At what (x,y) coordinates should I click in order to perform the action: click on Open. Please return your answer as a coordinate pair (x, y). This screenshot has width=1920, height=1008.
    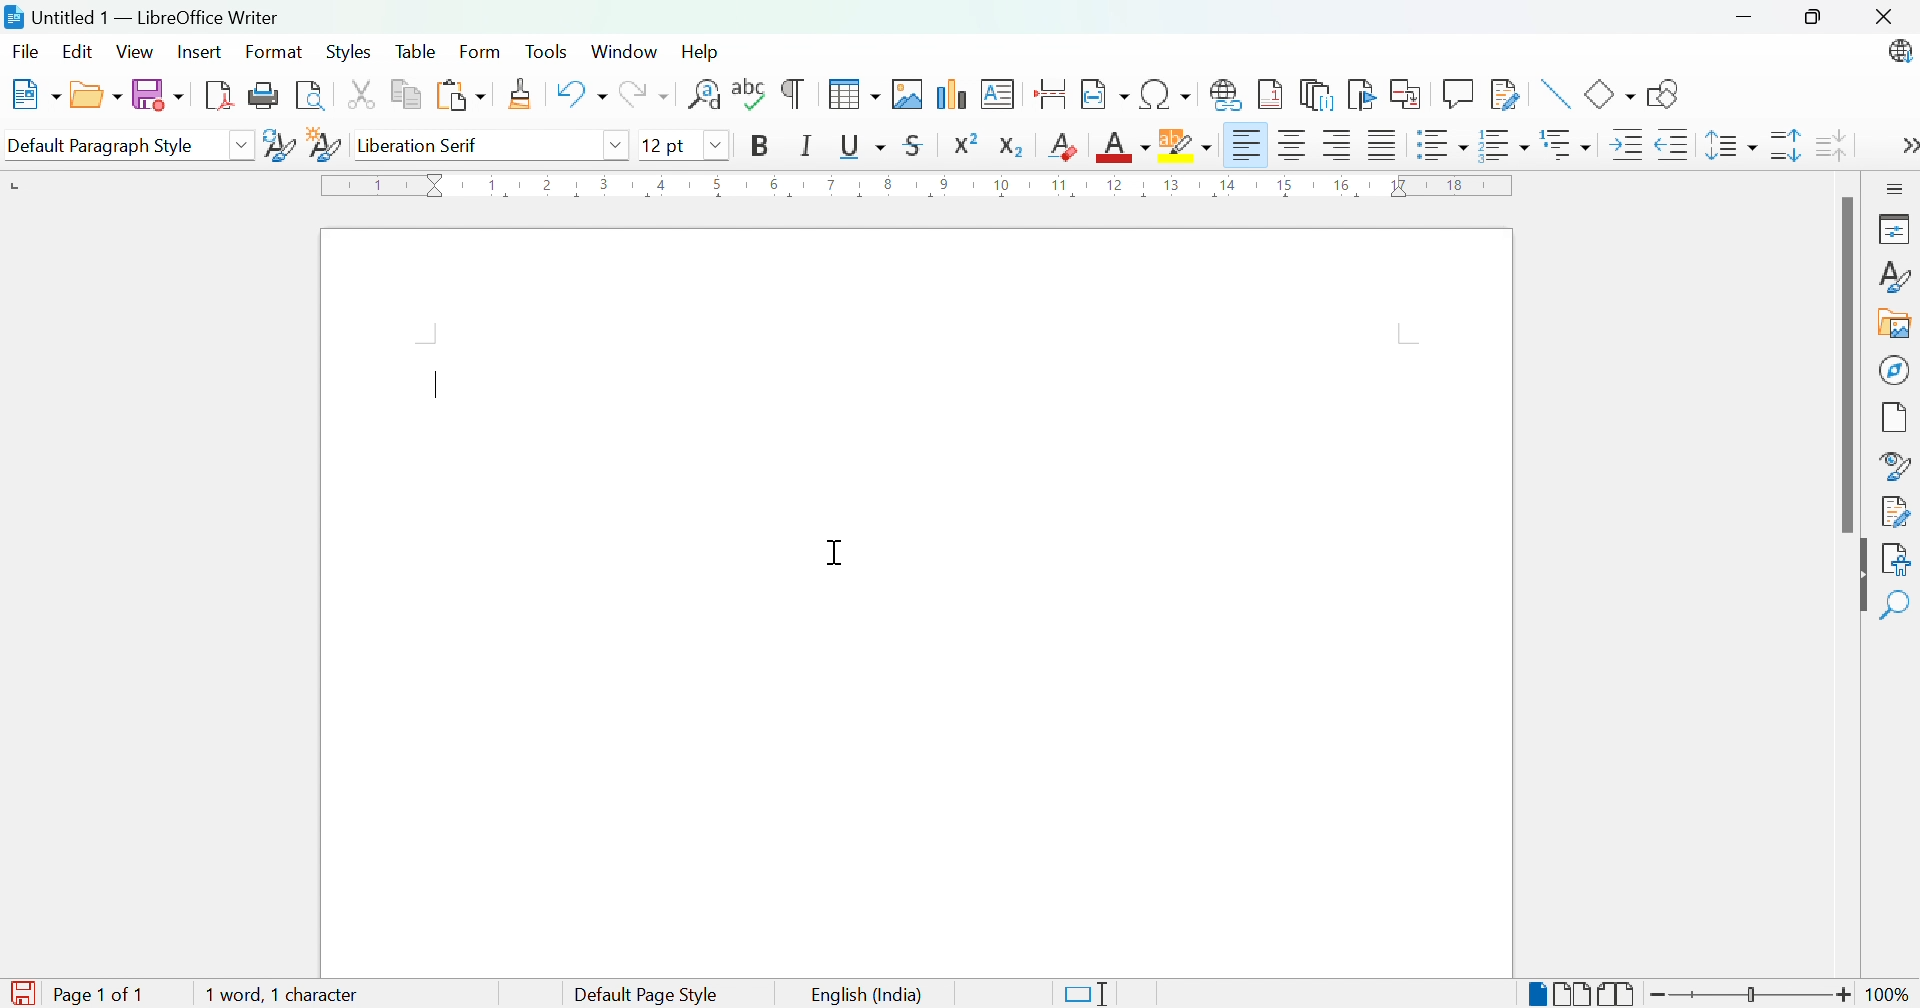
    Looking at the image, I should click on (96, 96).